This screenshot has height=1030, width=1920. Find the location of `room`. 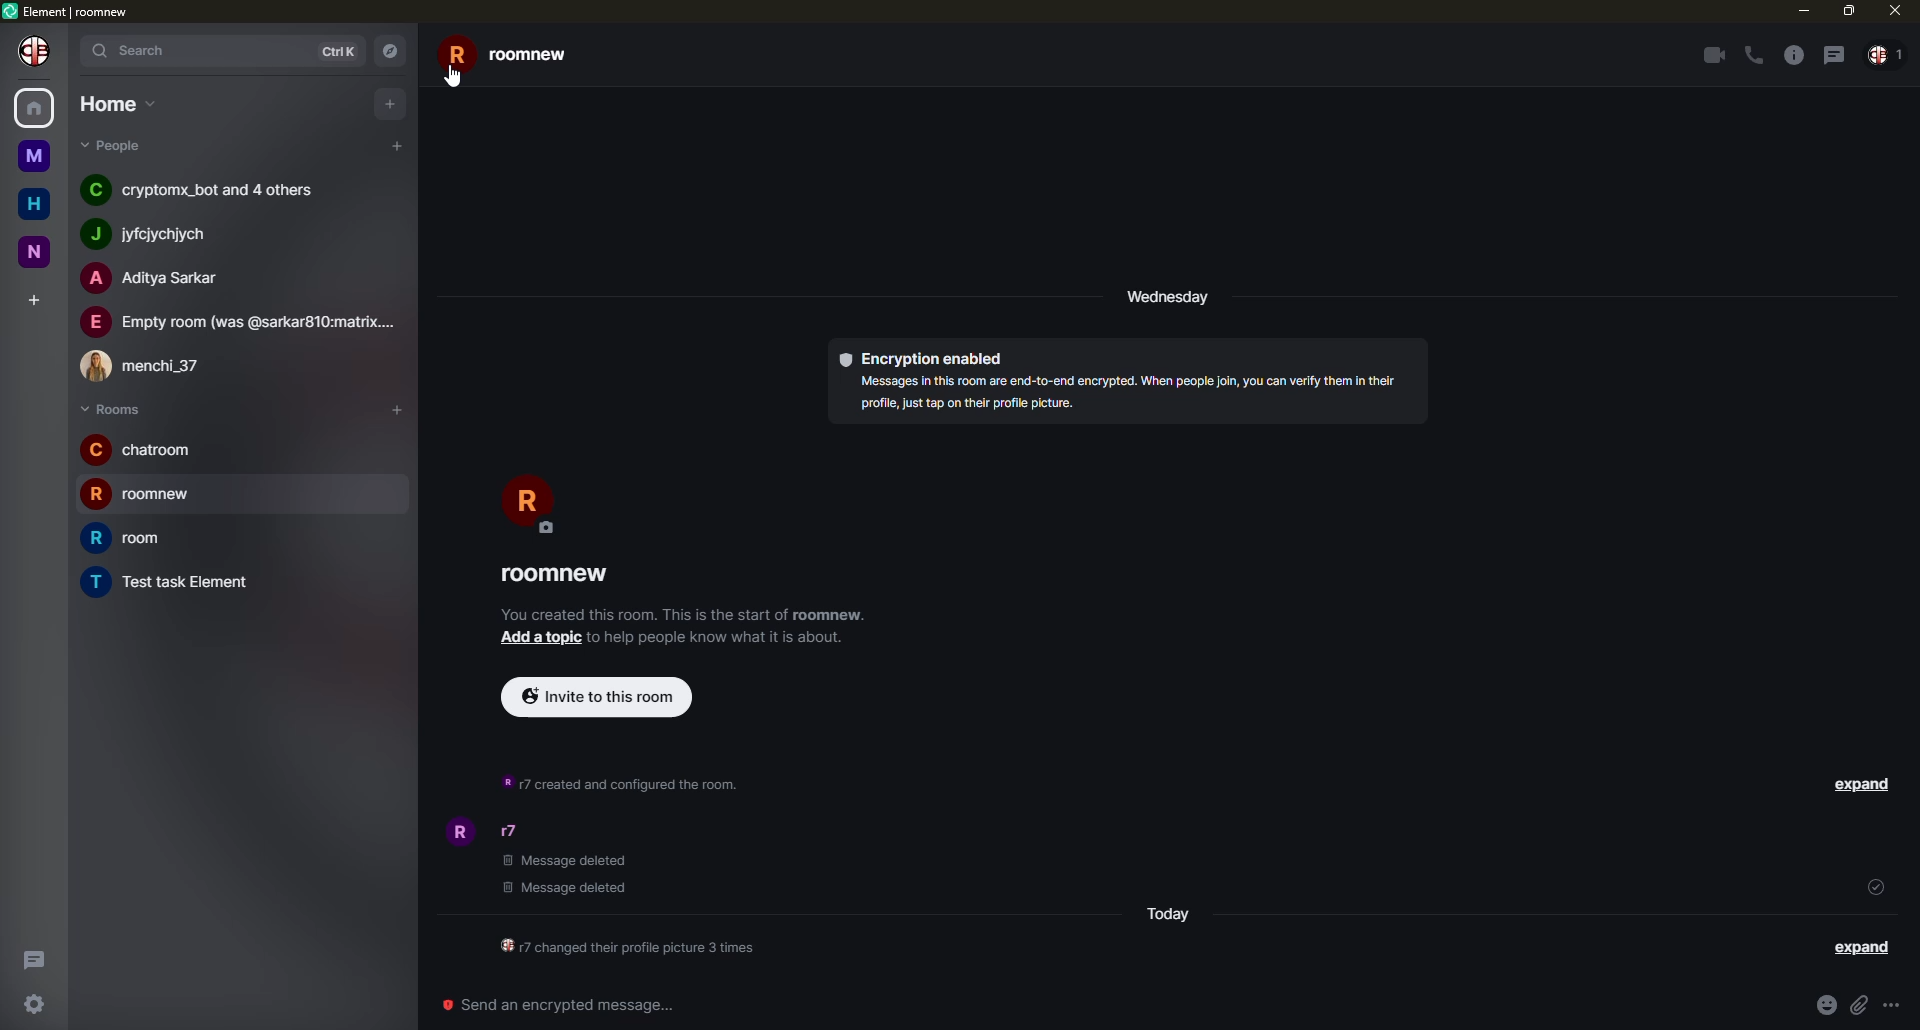

room is located at coordinates (522, 56).